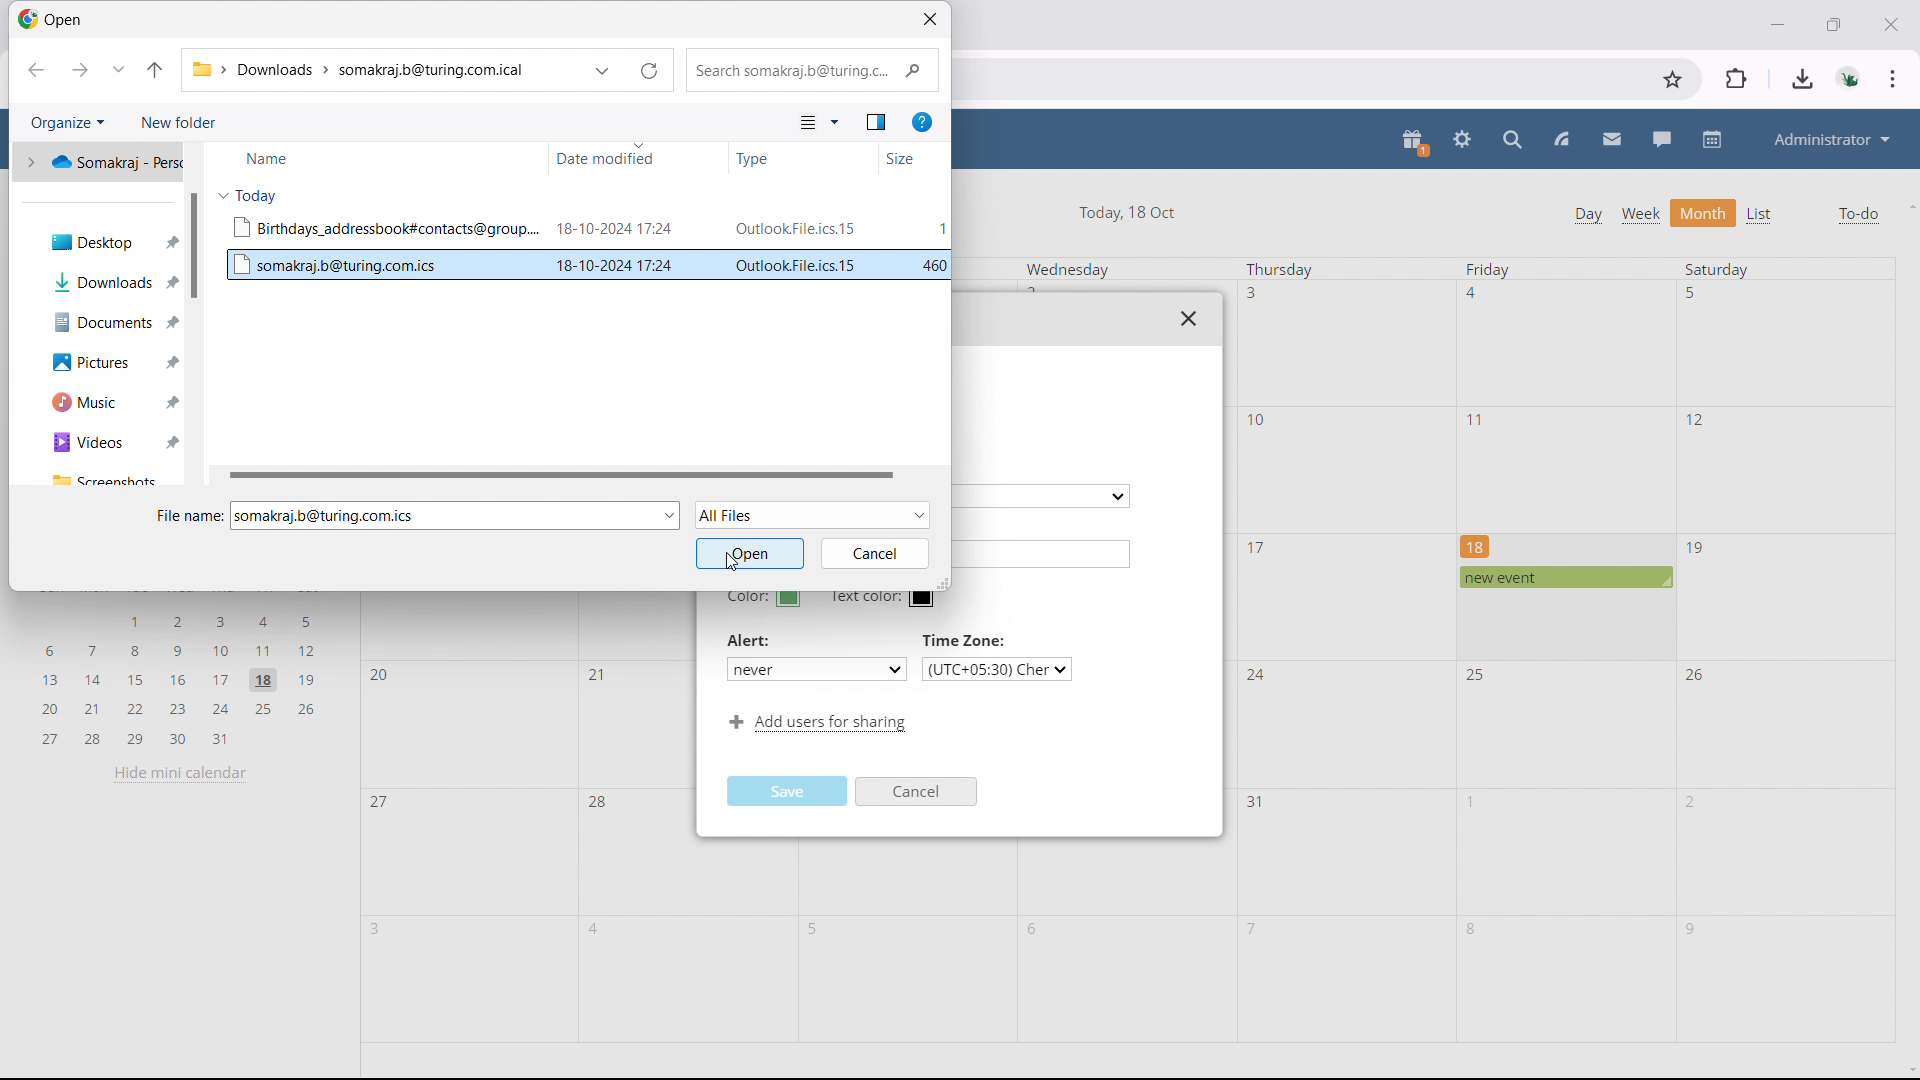 This screenshot has height=1080, width=1920. What do you see at coordinates (1037, 930) in the screenshot?
I see `6` at bounding box center [1037, 930].